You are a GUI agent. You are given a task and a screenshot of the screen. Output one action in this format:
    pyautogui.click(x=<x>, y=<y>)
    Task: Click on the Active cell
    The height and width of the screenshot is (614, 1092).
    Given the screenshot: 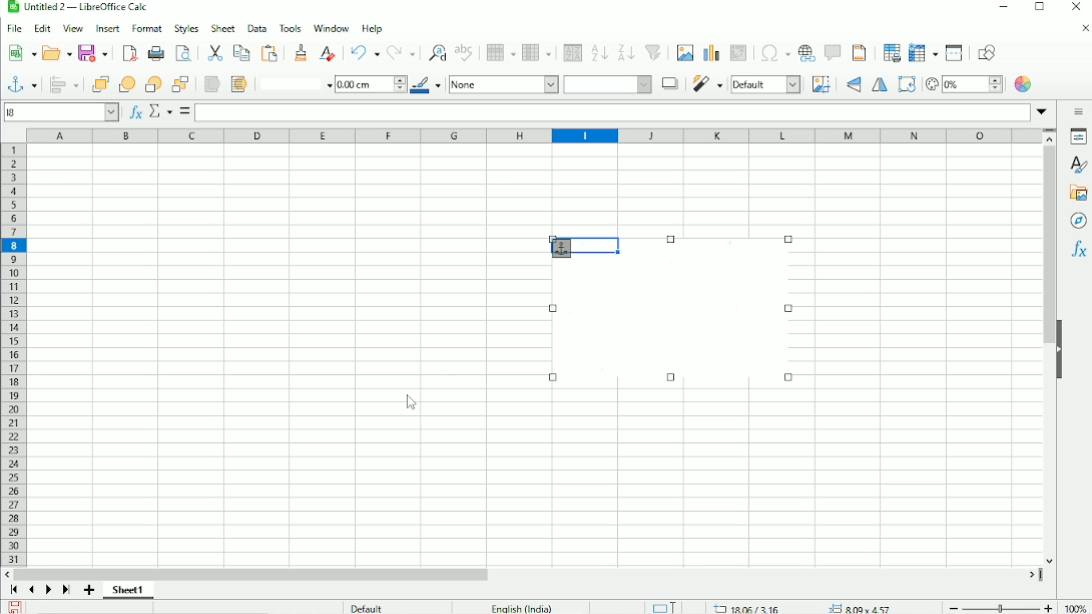 What is the action you would take?
    pyautogui.click(x=62, y=111)
    